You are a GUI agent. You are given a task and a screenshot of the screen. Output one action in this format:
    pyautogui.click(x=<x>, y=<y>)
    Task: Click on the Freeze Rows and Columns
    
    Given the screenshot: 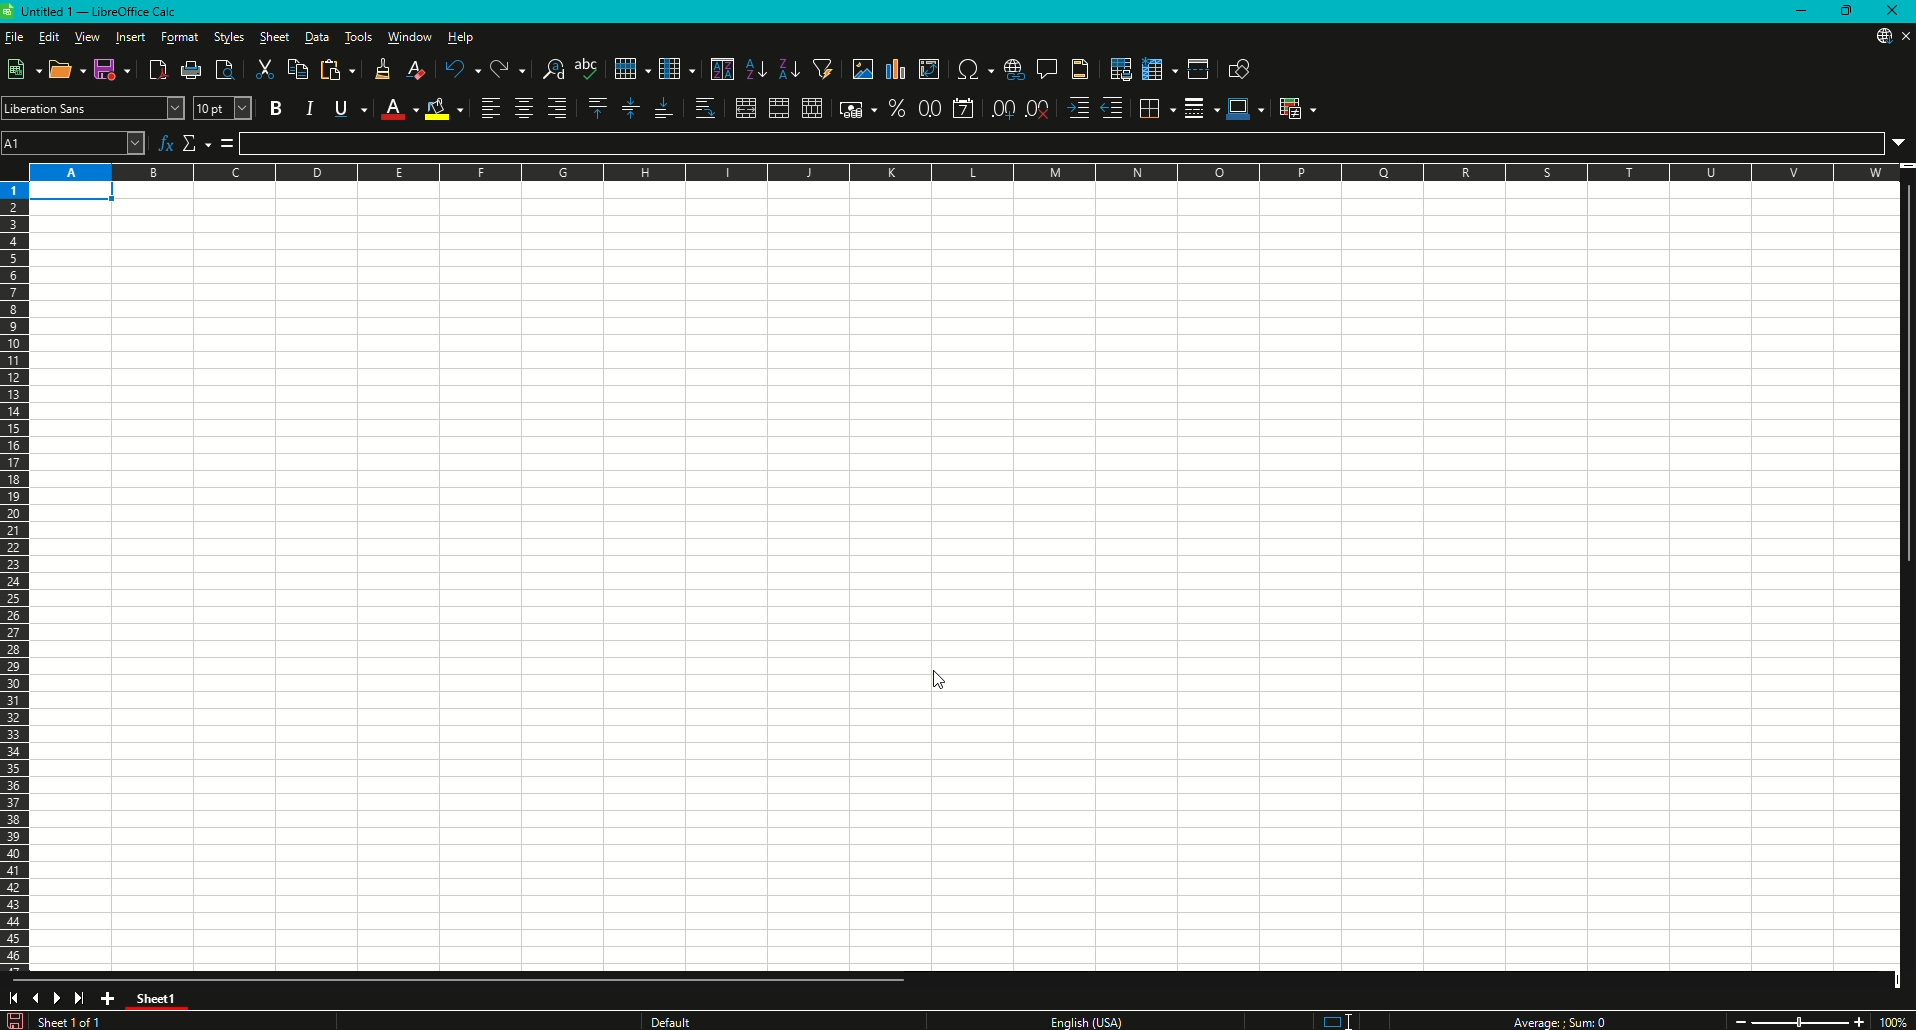 What is the action you would take?
    pyautogui.click(x=1159, y=68)
    